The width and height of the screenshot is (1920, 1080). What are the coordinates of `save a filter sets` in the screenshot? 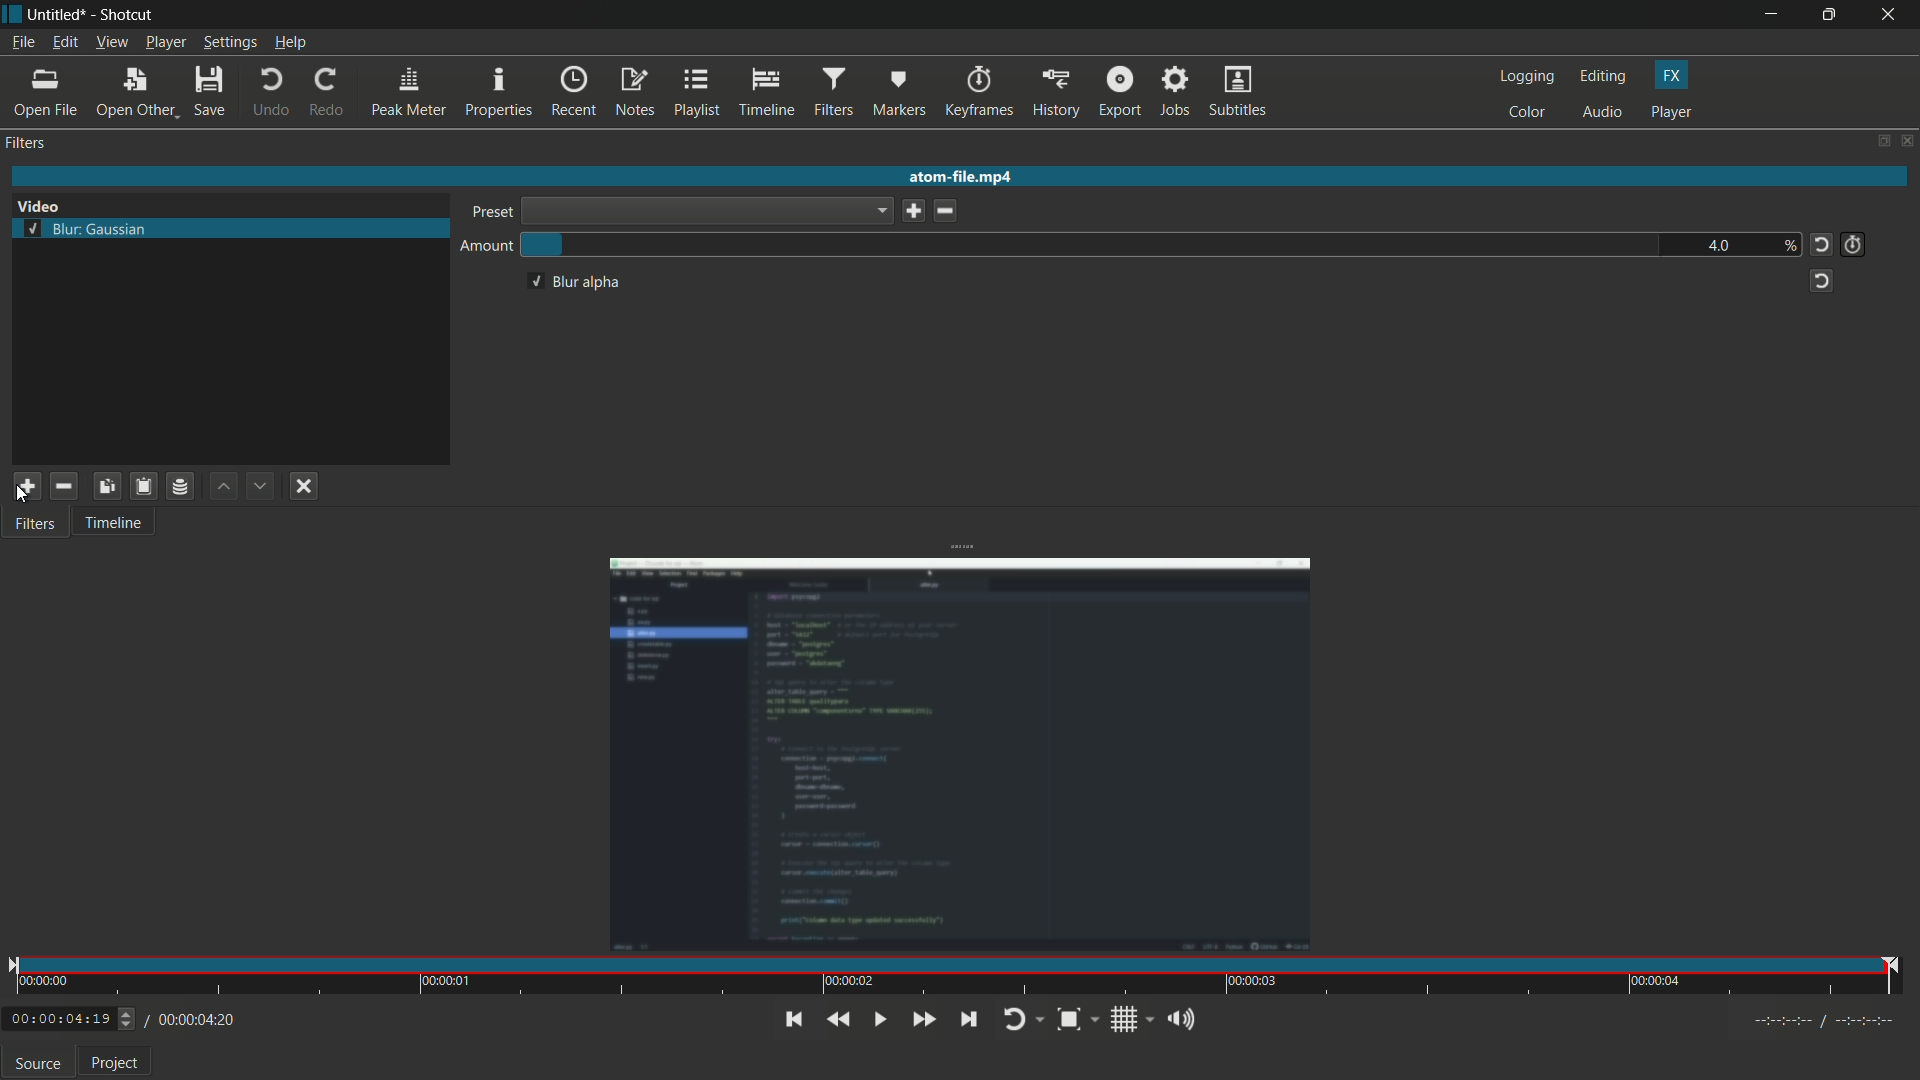 It's located at (182, 487).